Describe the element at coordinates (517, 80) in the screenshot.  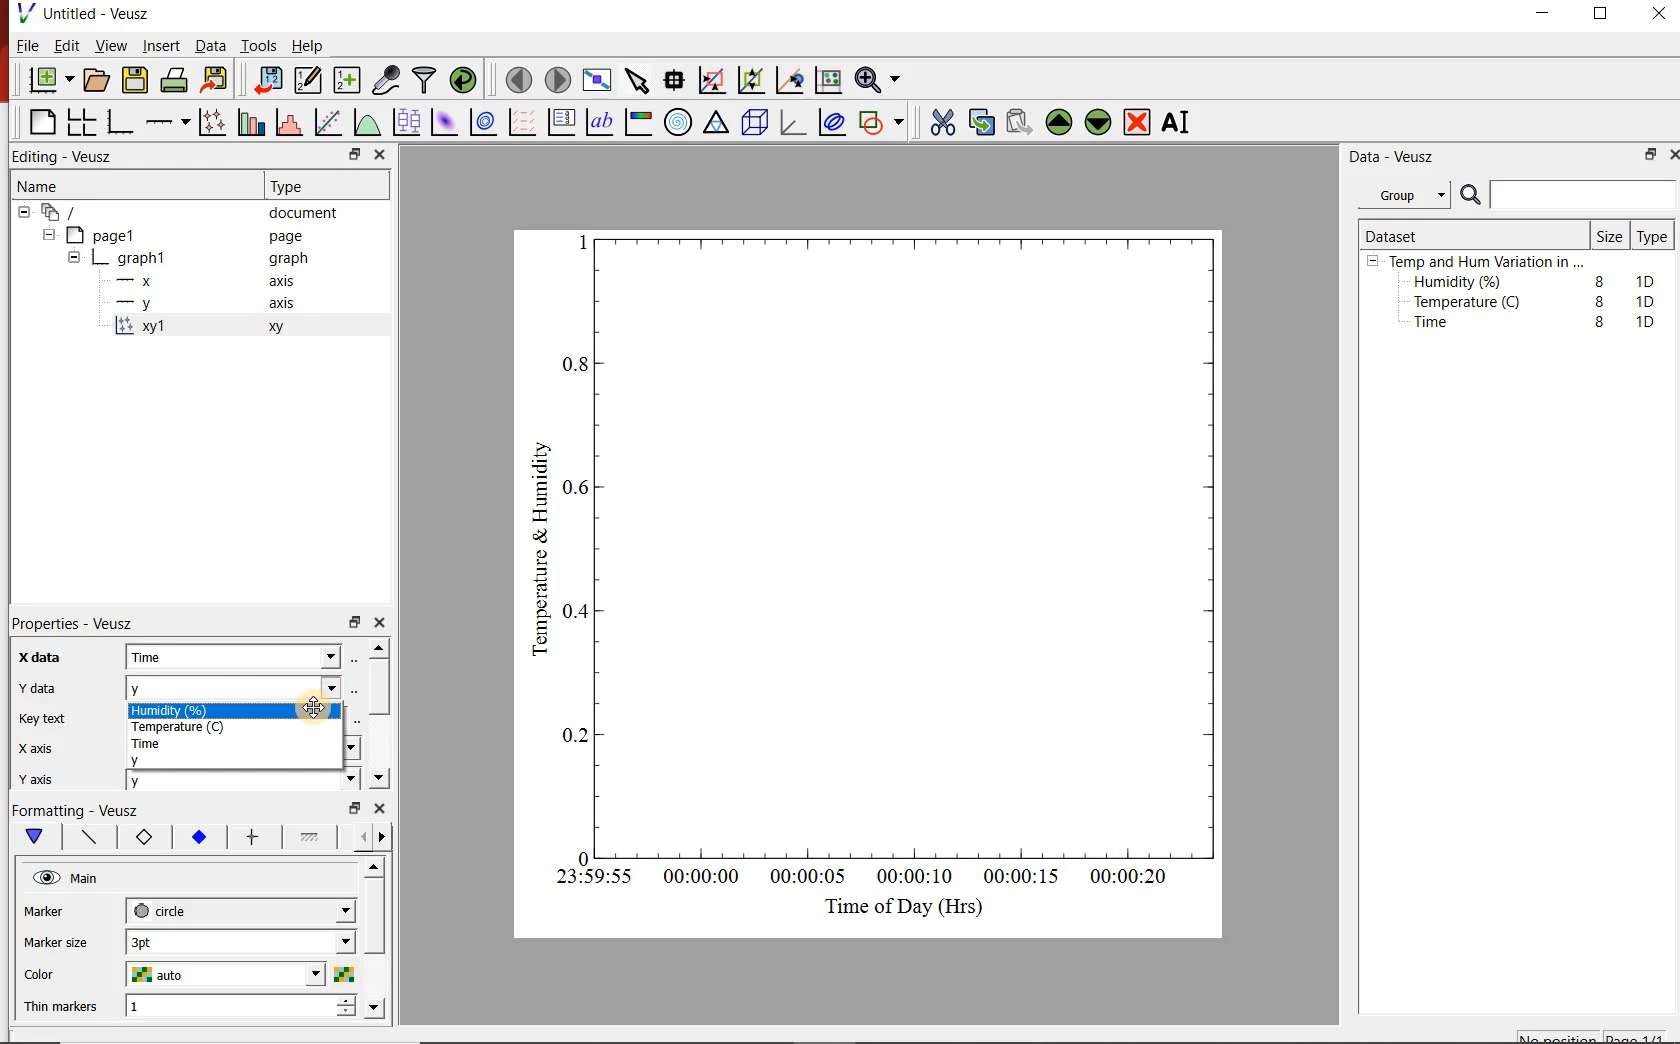
I see `move to the previous page` at that location.